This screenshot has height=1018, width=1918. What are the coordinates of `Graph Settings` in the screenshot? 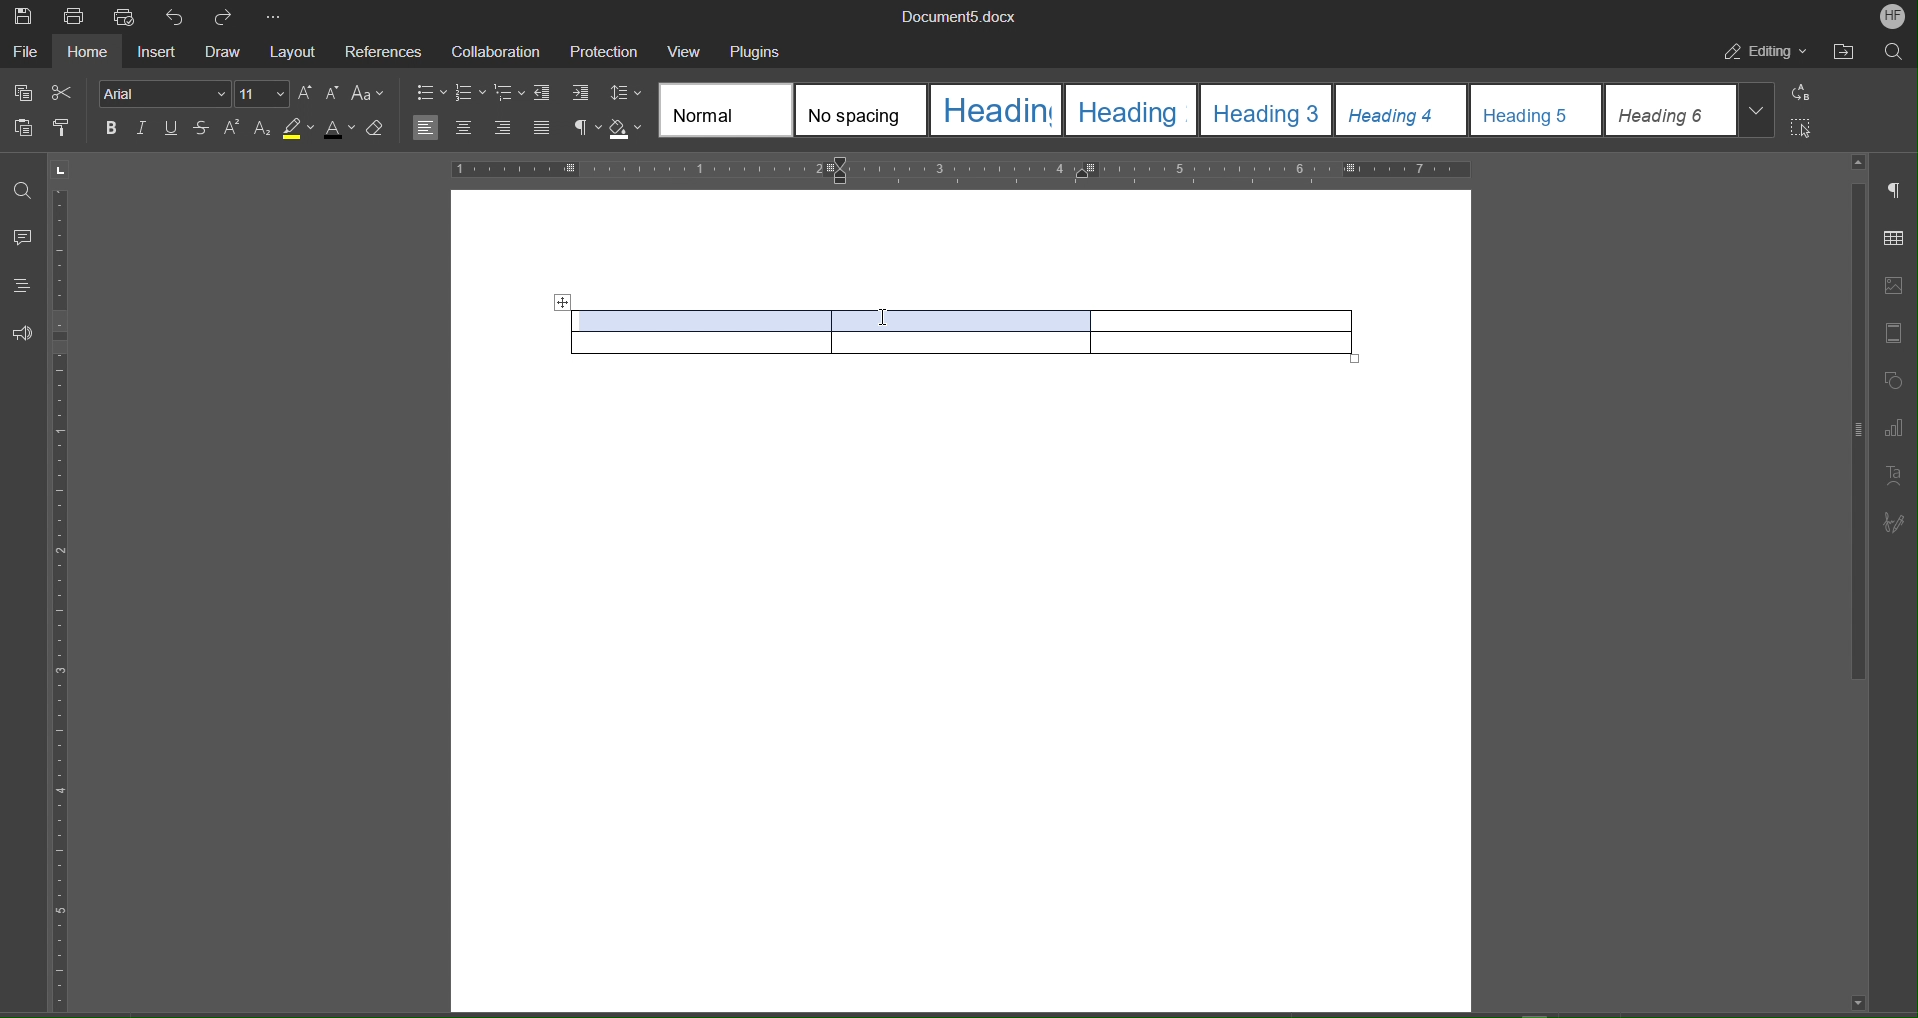 It's located at (1898, 425).